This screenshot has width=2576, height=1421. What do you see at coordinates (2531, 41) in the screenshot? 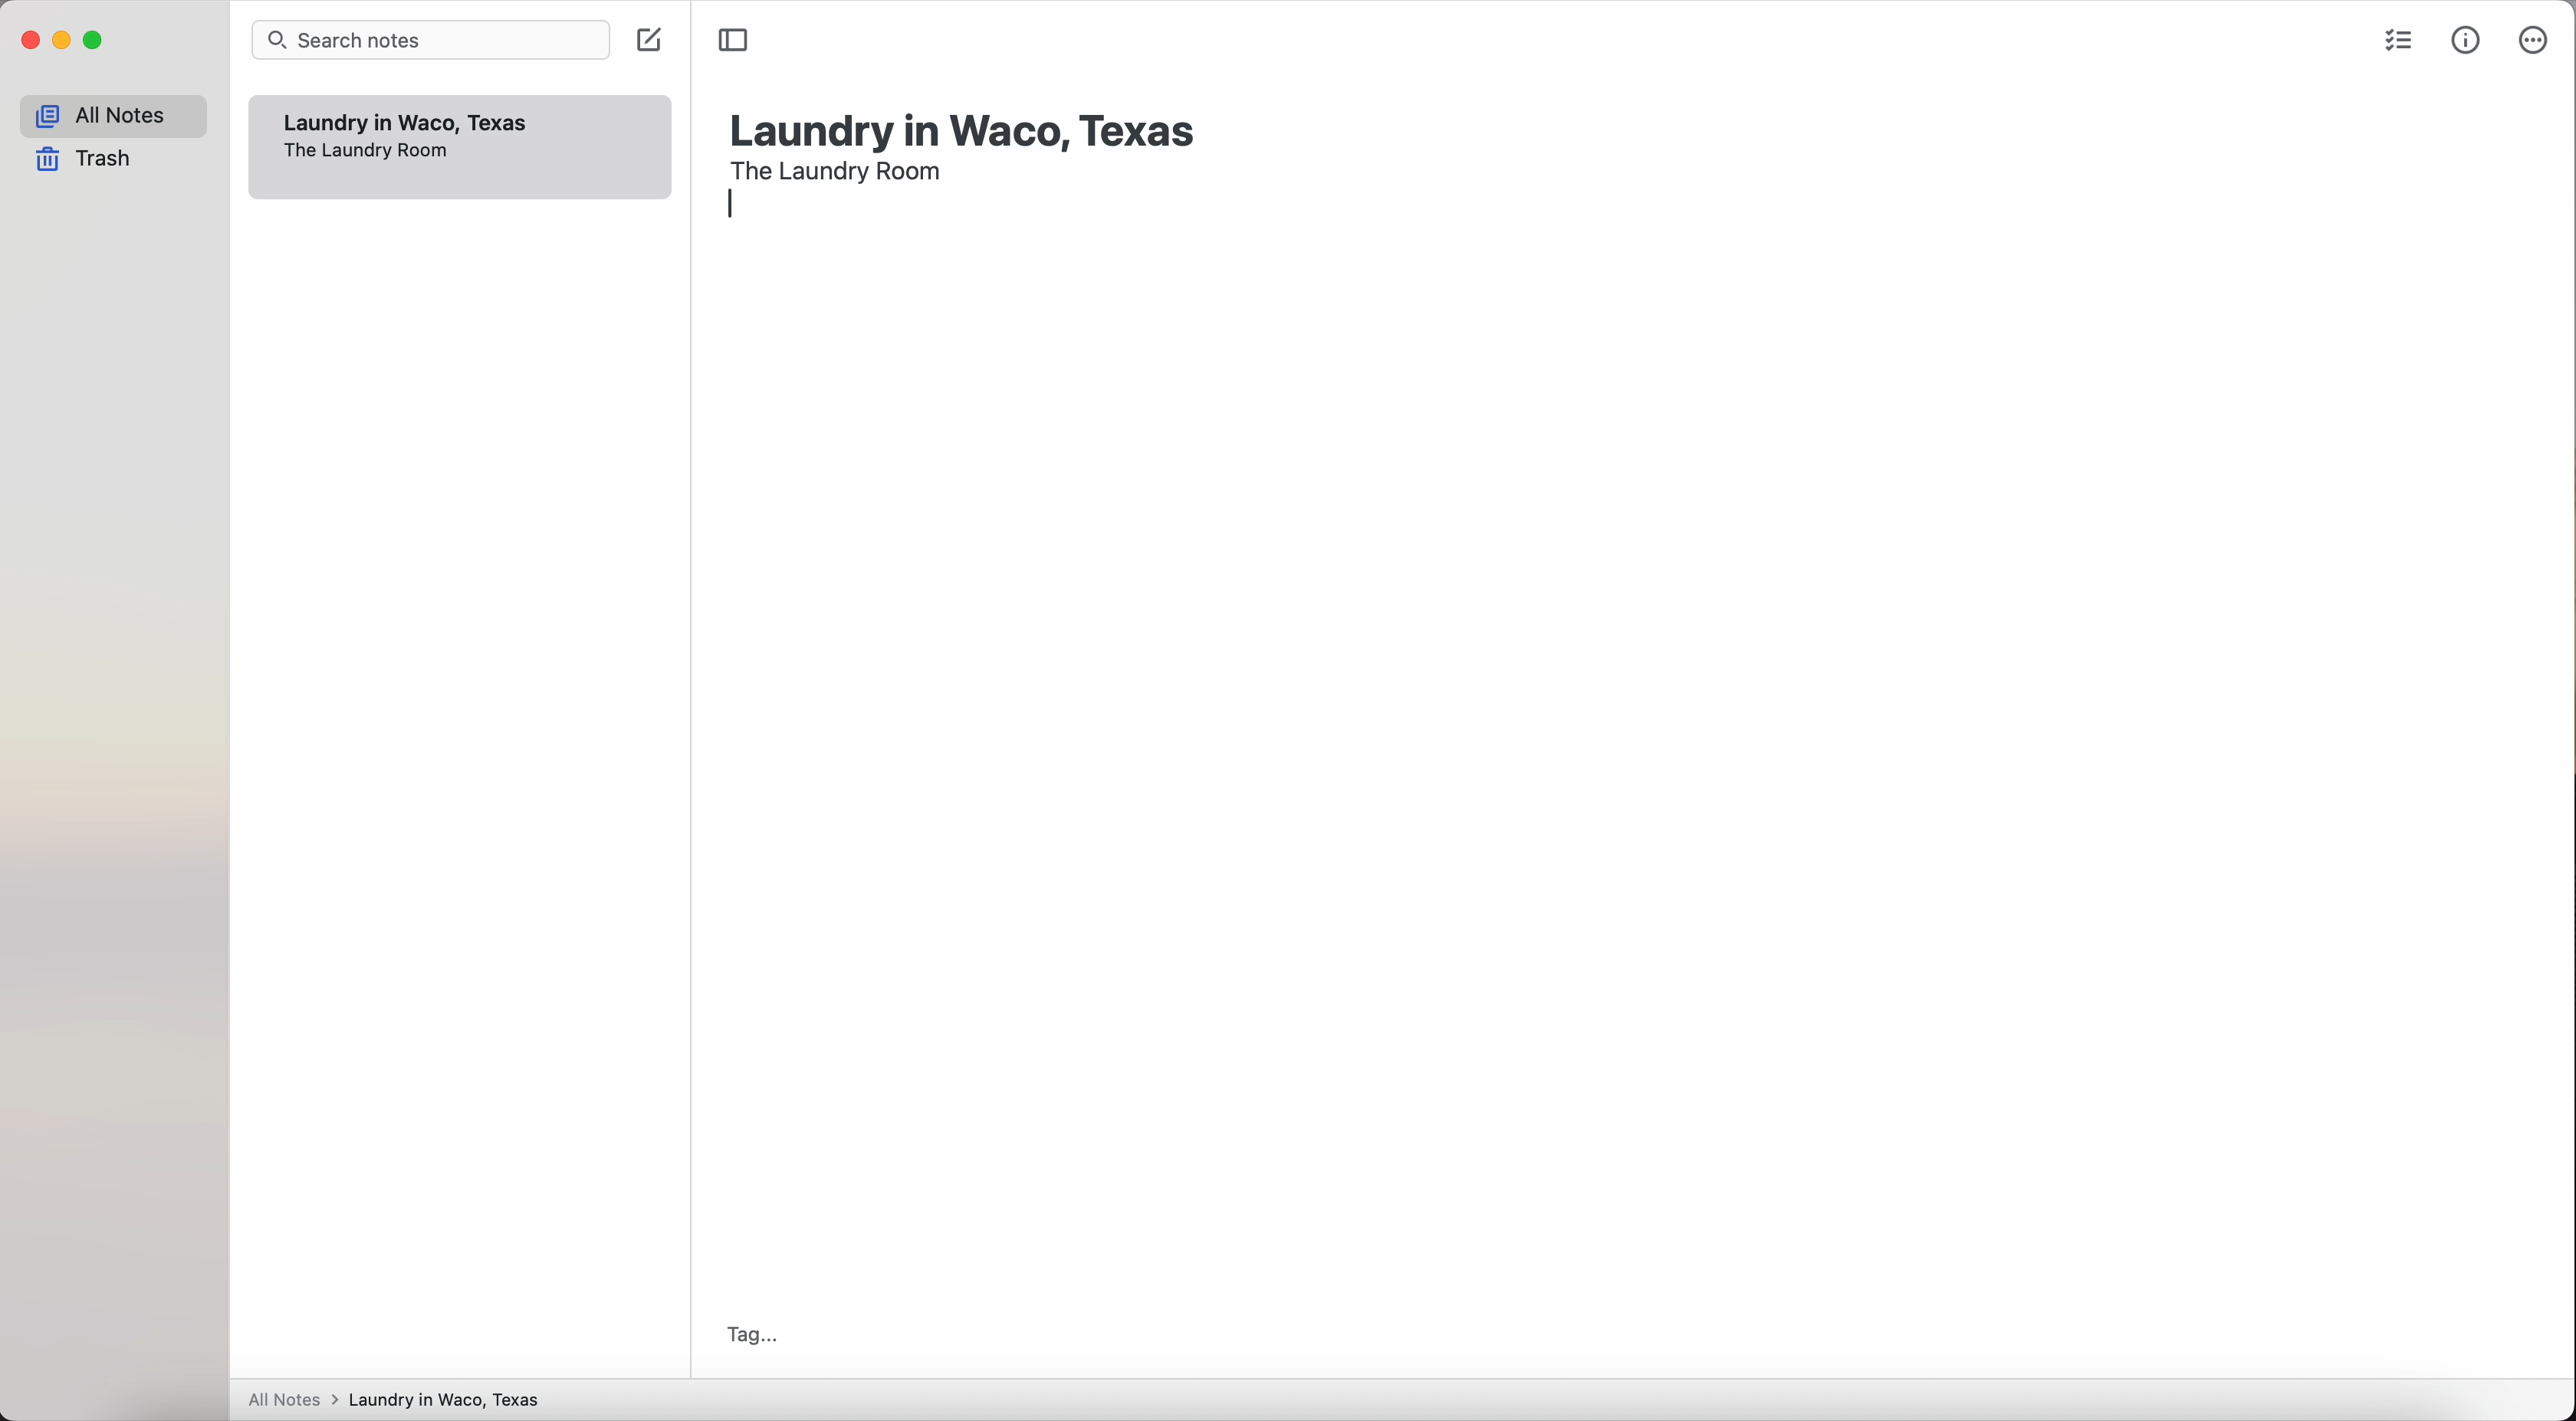
I see `more options` at bounding box center [2531, 41].